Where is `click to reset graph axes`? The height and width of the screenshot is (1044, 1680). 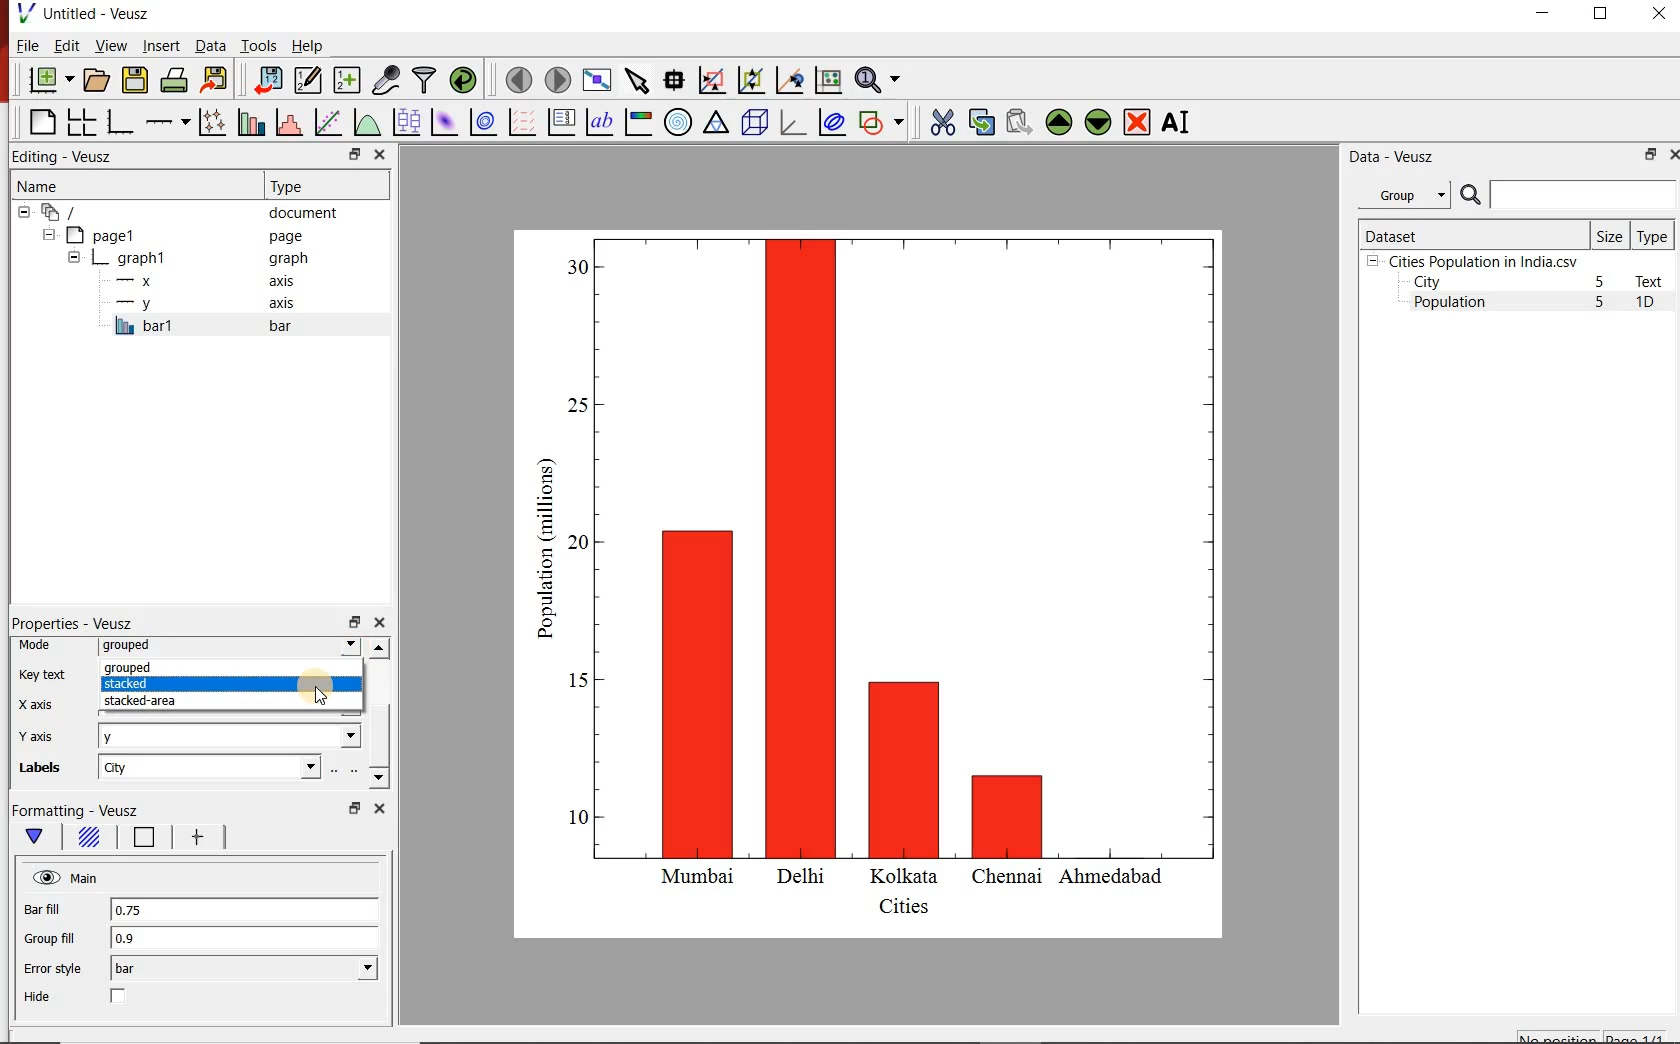
click to reset graph axes is located at coordinates (828, 79).